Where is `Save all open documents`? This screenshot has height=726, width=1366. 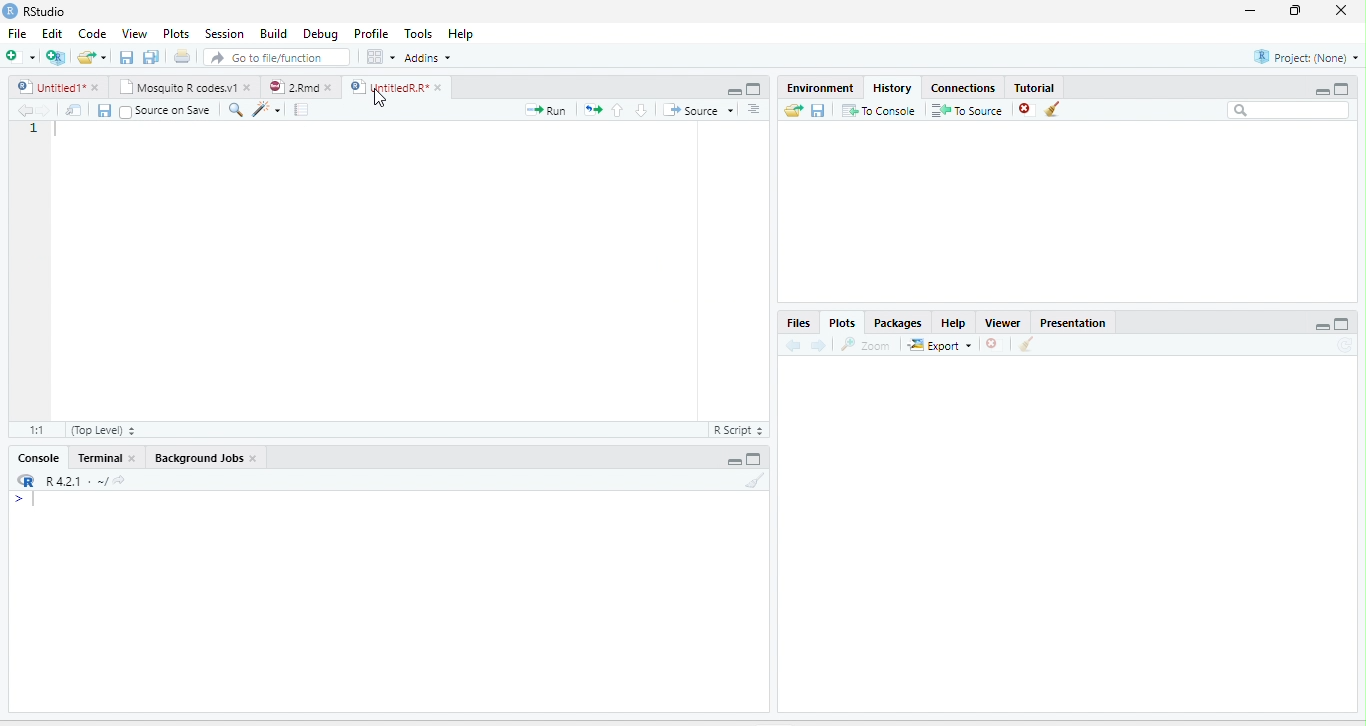 Save all open documents is located at coordinates (151, 56).